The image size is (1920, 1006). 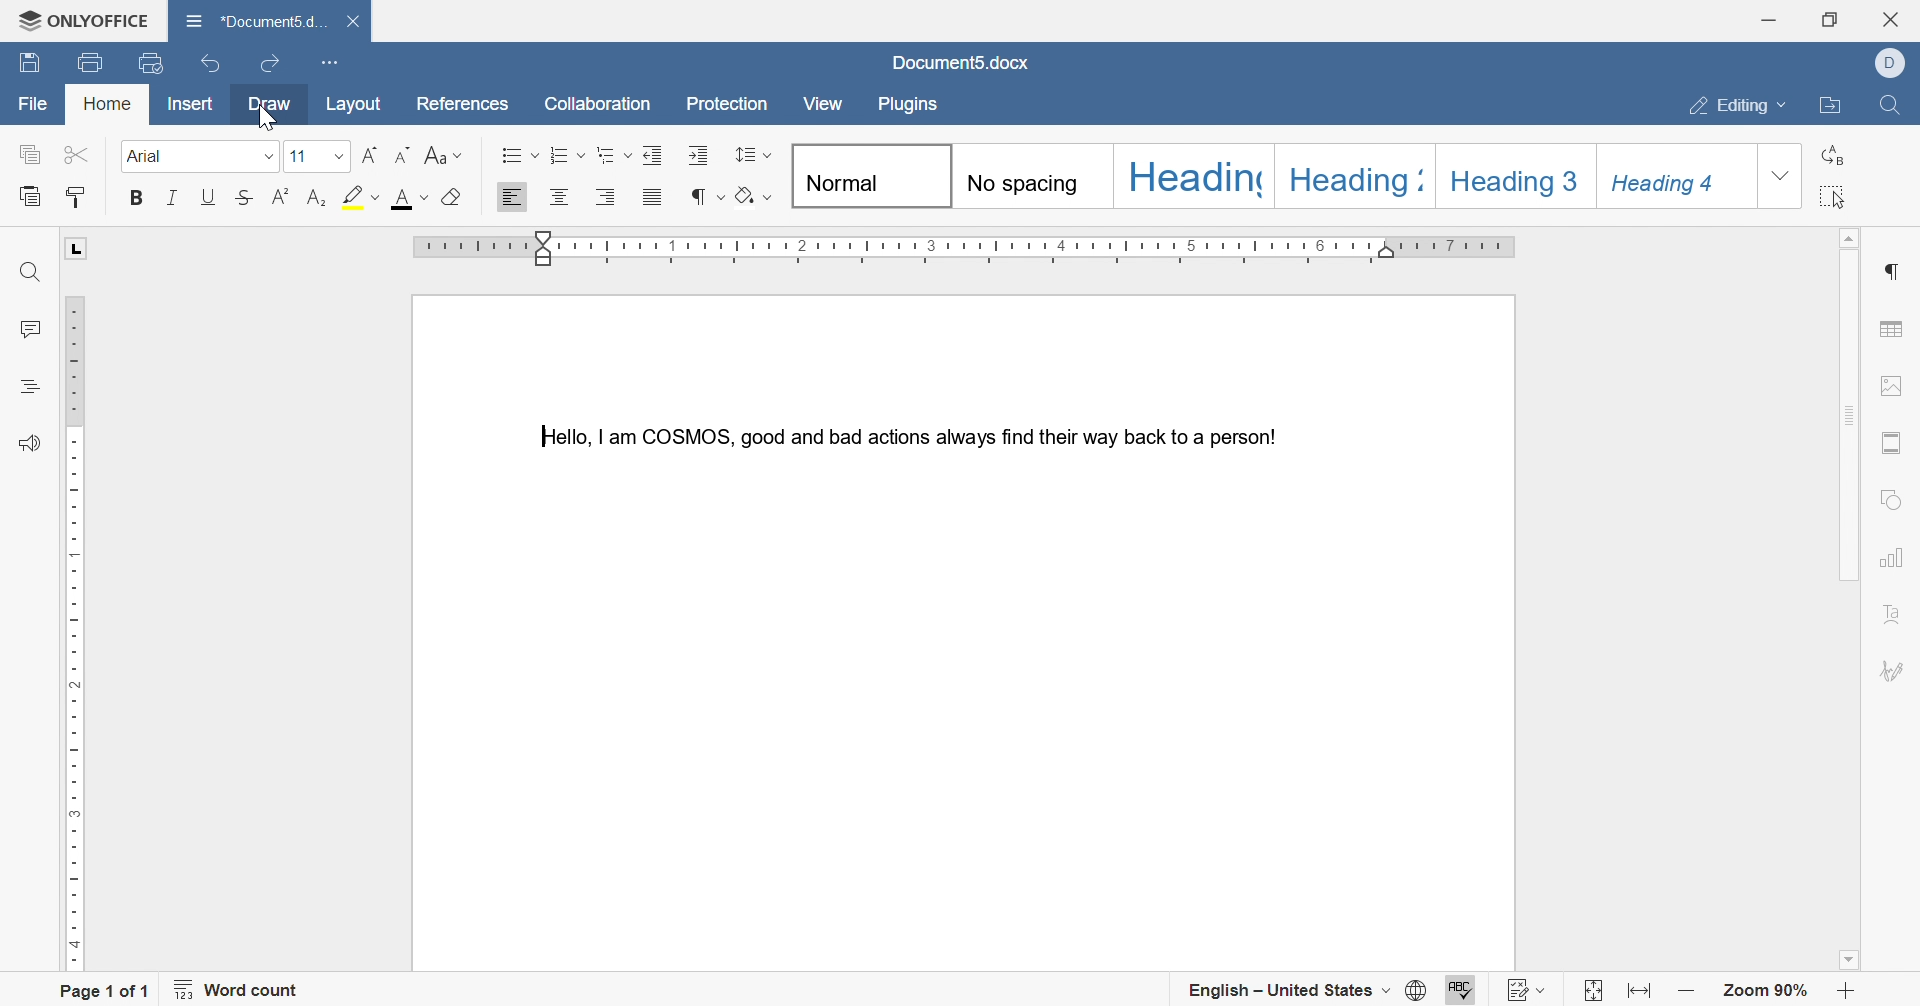 What do you see at coordinates (460, 104) in the screenshot?
I see `references` at bounding box center [460, 104].